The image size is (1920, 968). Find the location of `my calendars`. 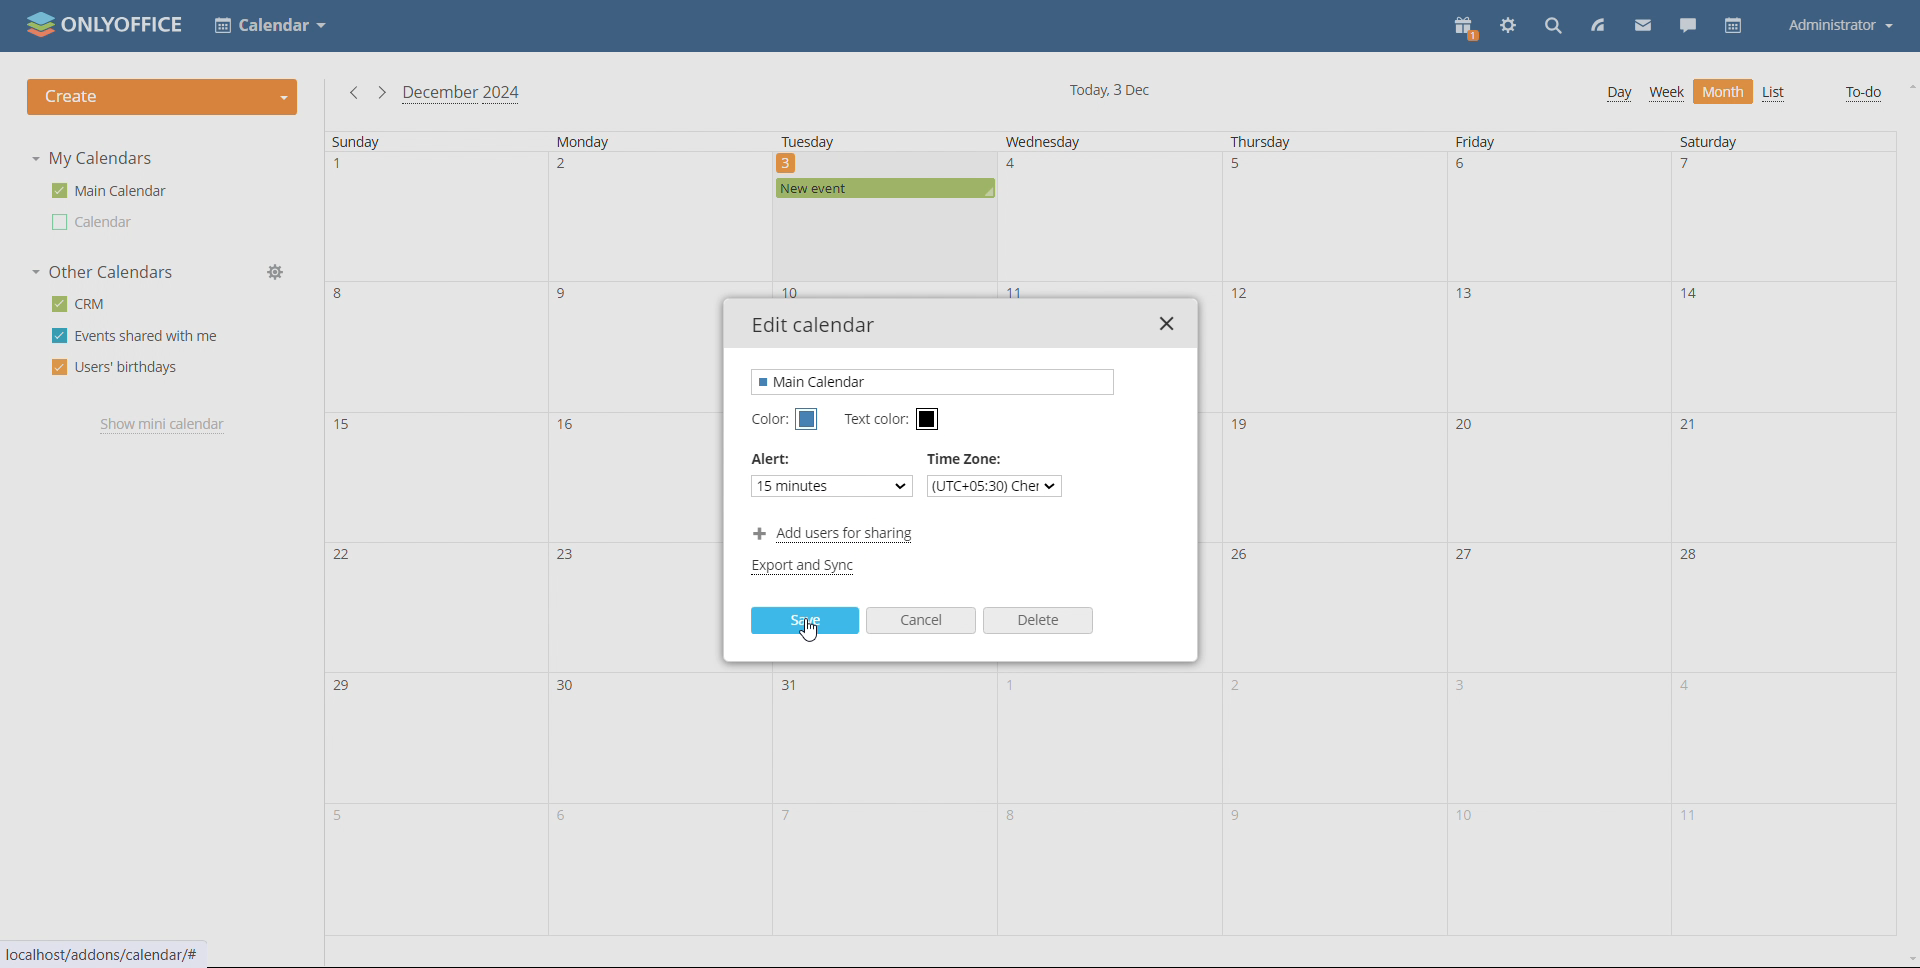

my calendars is located at coordinates (92, 158).